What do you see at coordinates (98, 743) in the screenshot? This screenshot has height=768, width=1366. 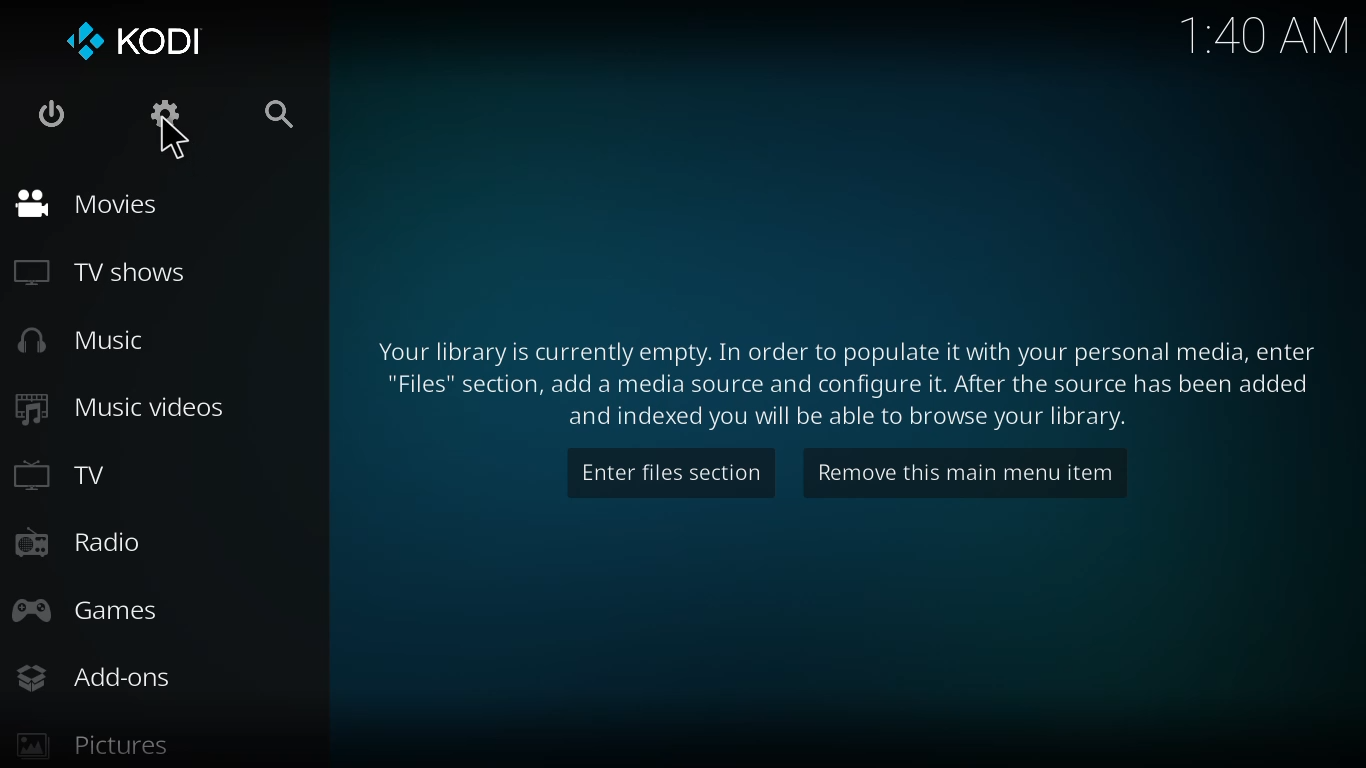 I see `pictures` at bounding box center [98, 743].